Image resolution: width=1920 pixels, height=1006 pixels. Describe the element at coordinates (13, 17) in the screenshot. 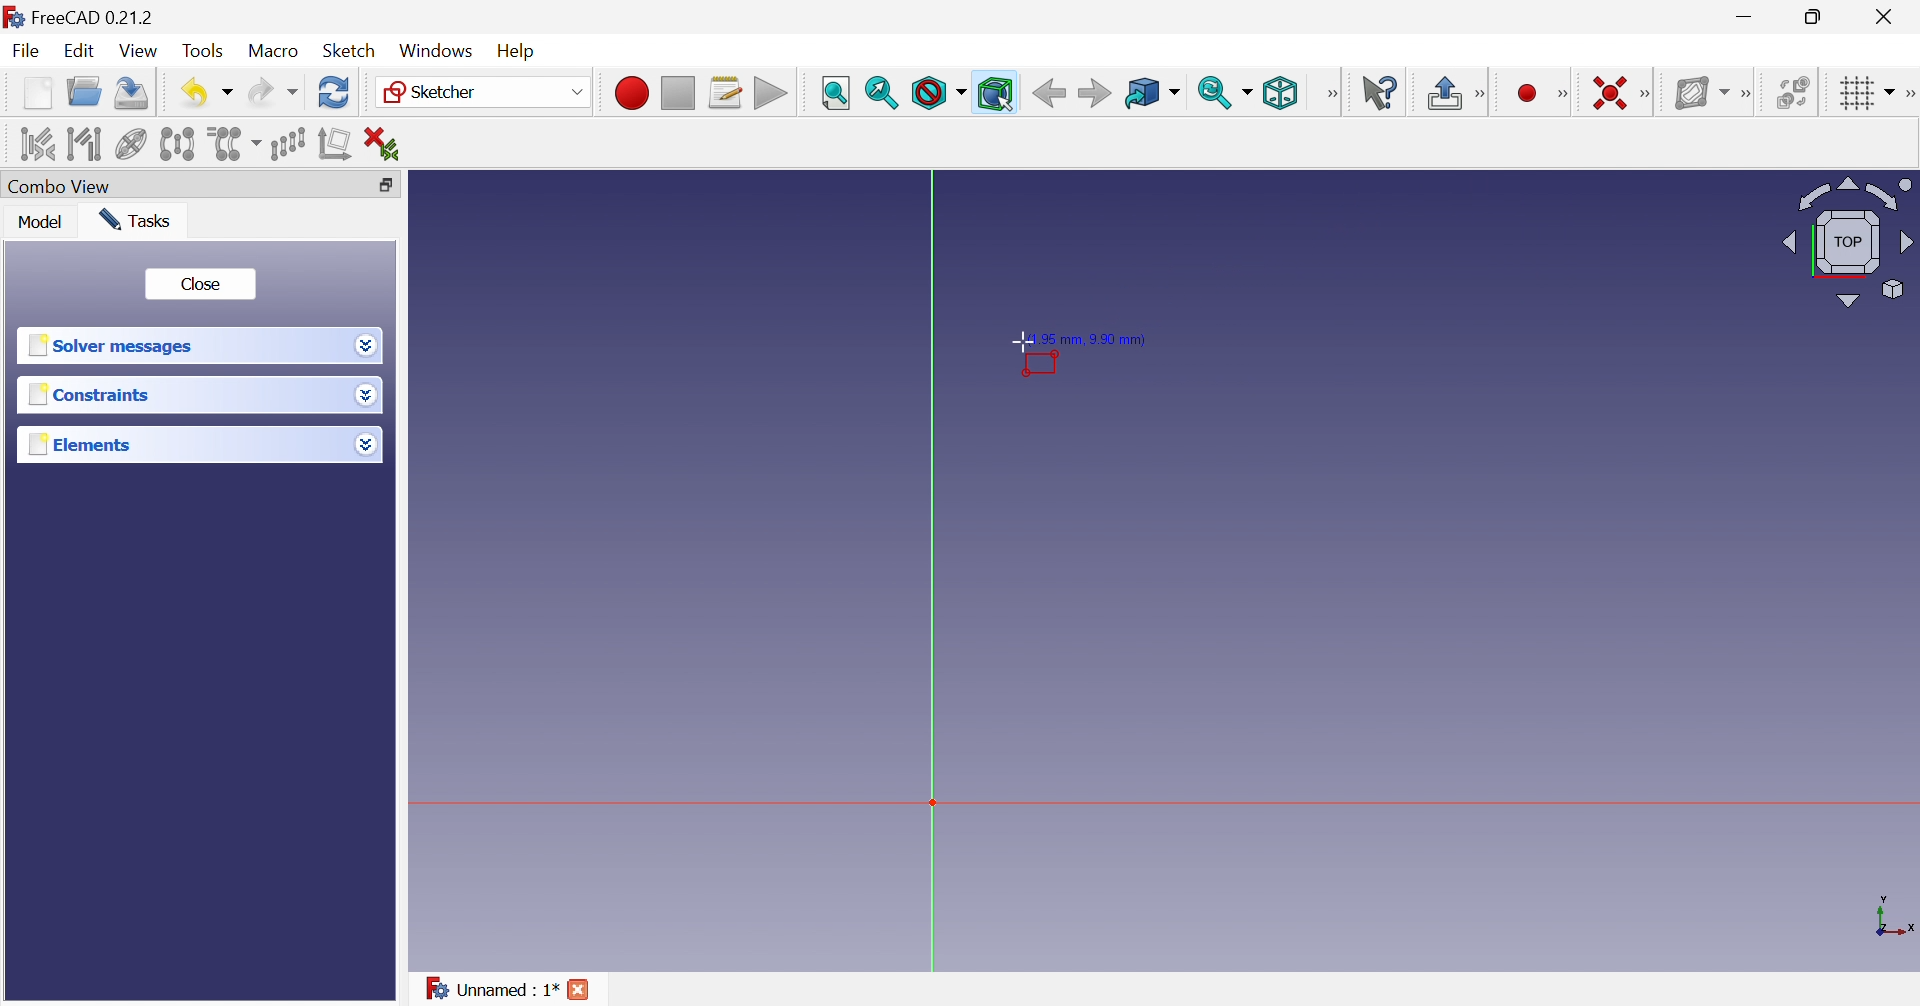

I see `logo` at that location.